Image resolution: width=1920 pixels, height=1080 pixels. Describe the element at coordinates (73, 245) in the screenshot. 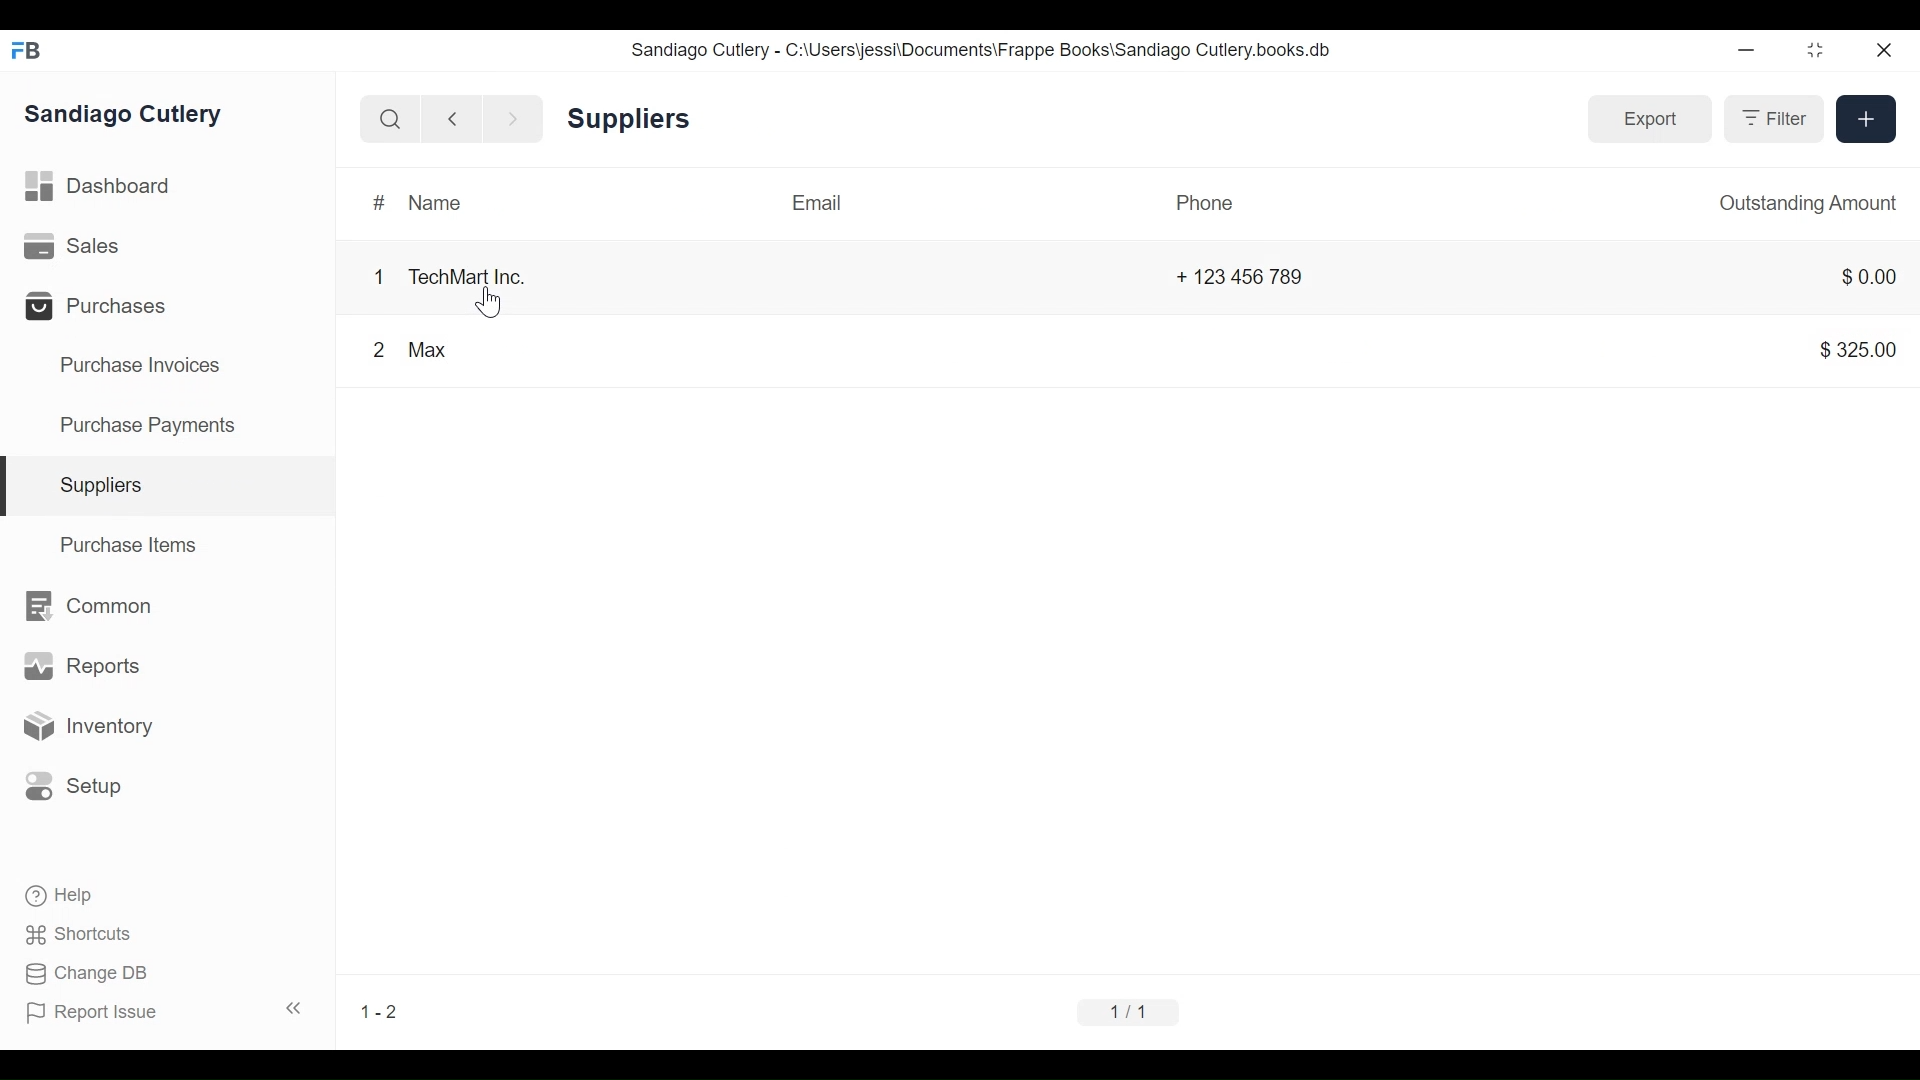

I see `Sales` at that location.